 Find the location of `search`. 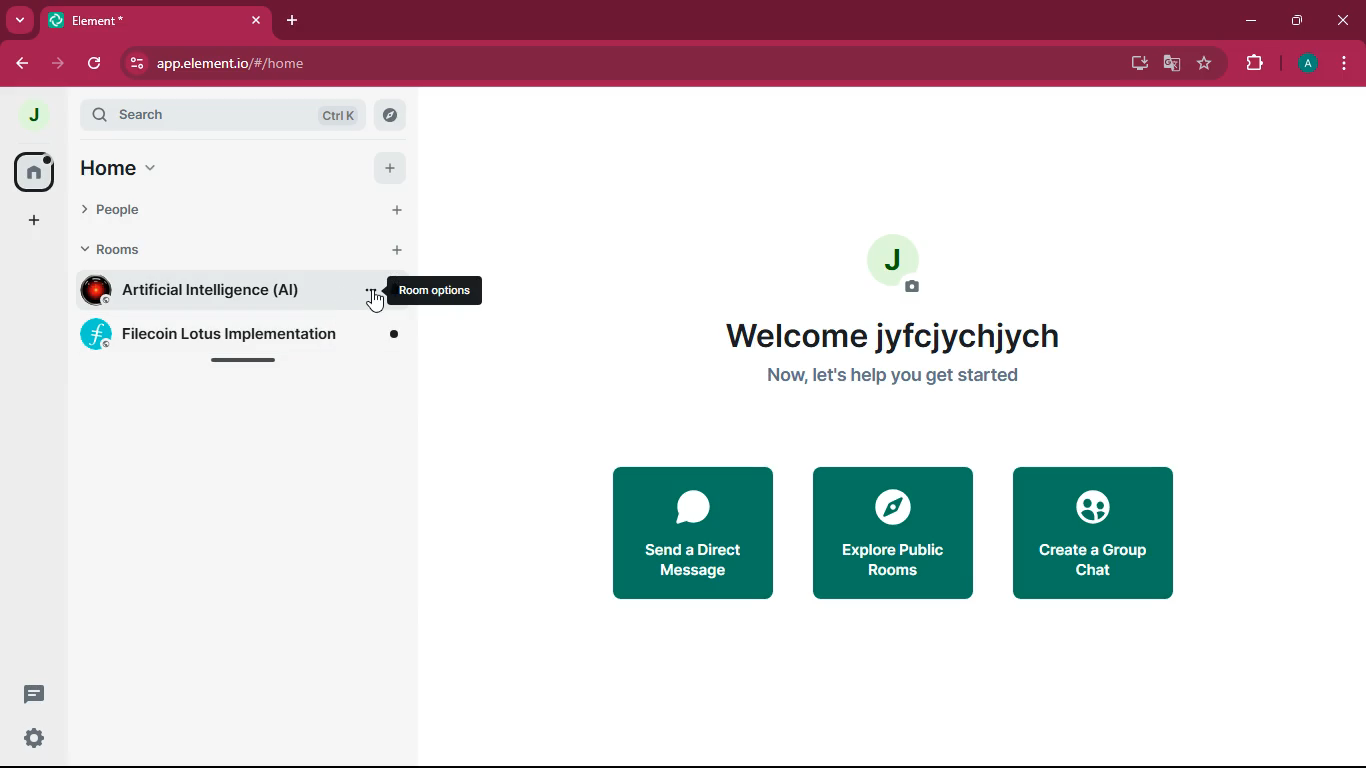

search is located at coordinates (219, 116).